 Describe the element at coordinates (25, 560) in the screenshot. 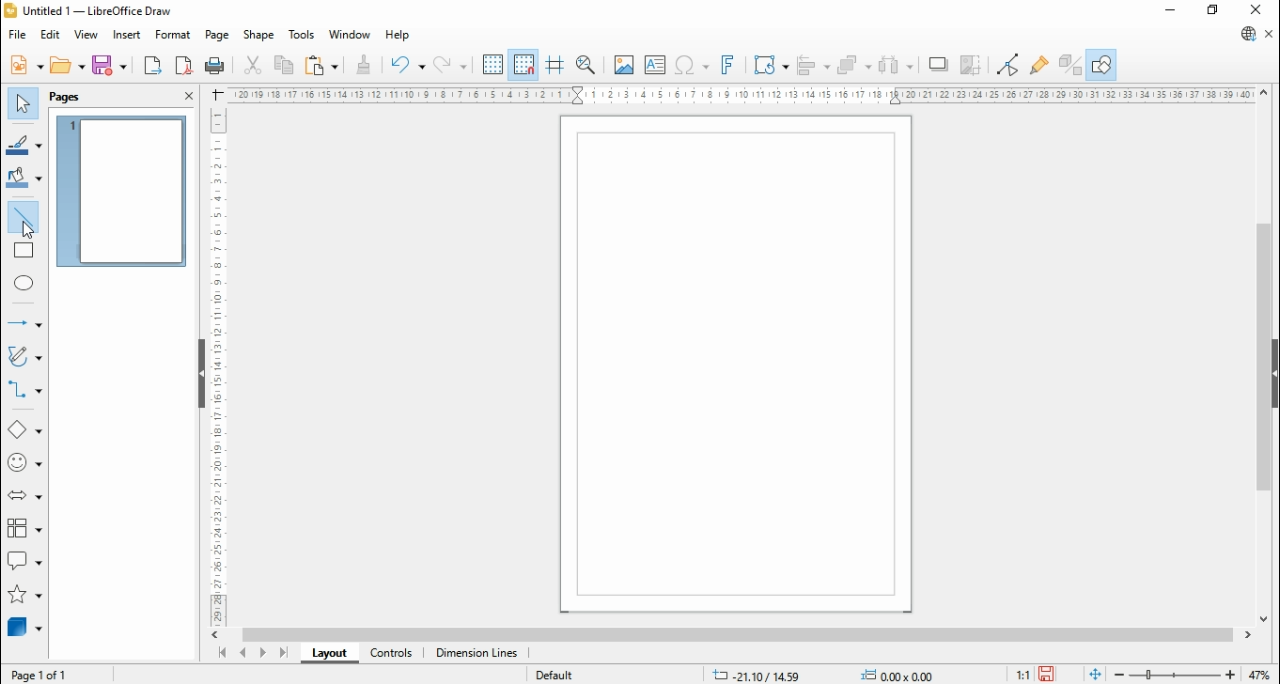

I see `callout shapes` at that location.